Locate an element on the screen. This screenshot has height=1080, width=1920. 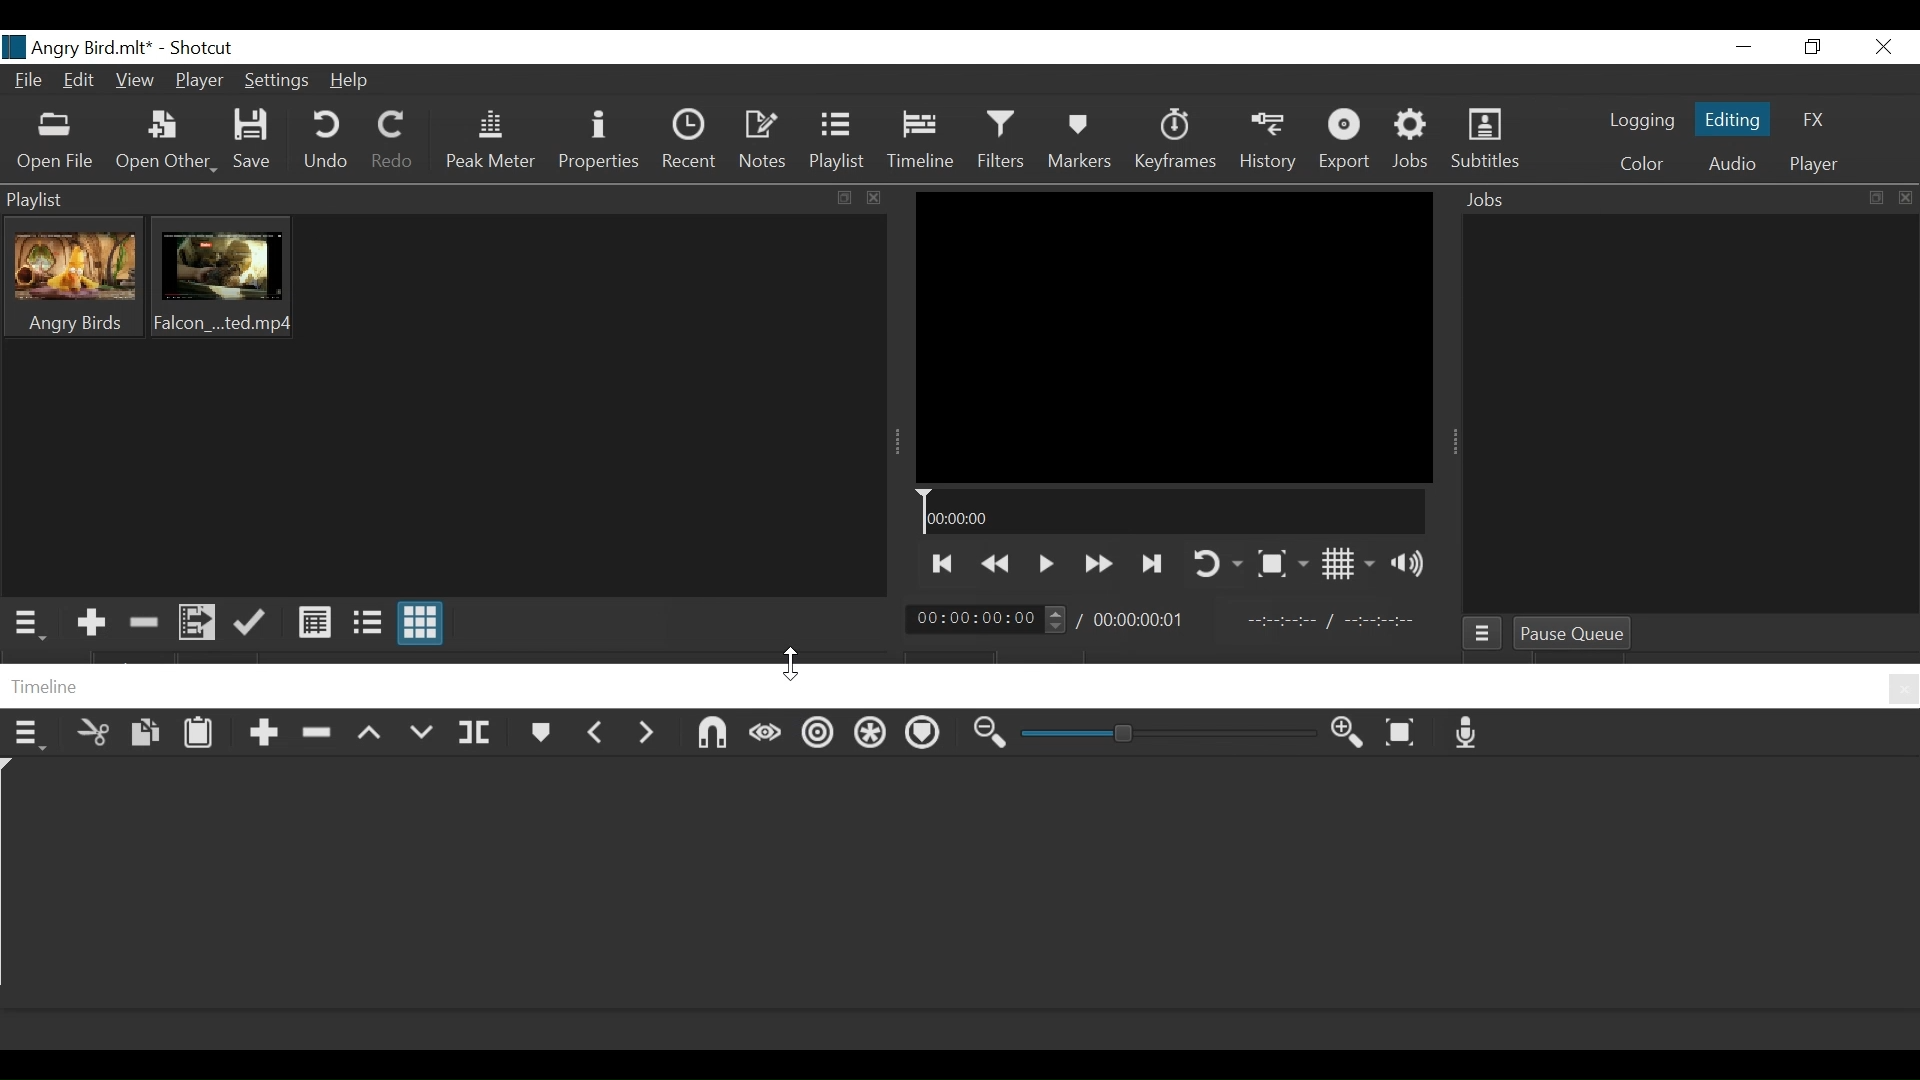
Ripple markers is located at coordinates (929, 735).